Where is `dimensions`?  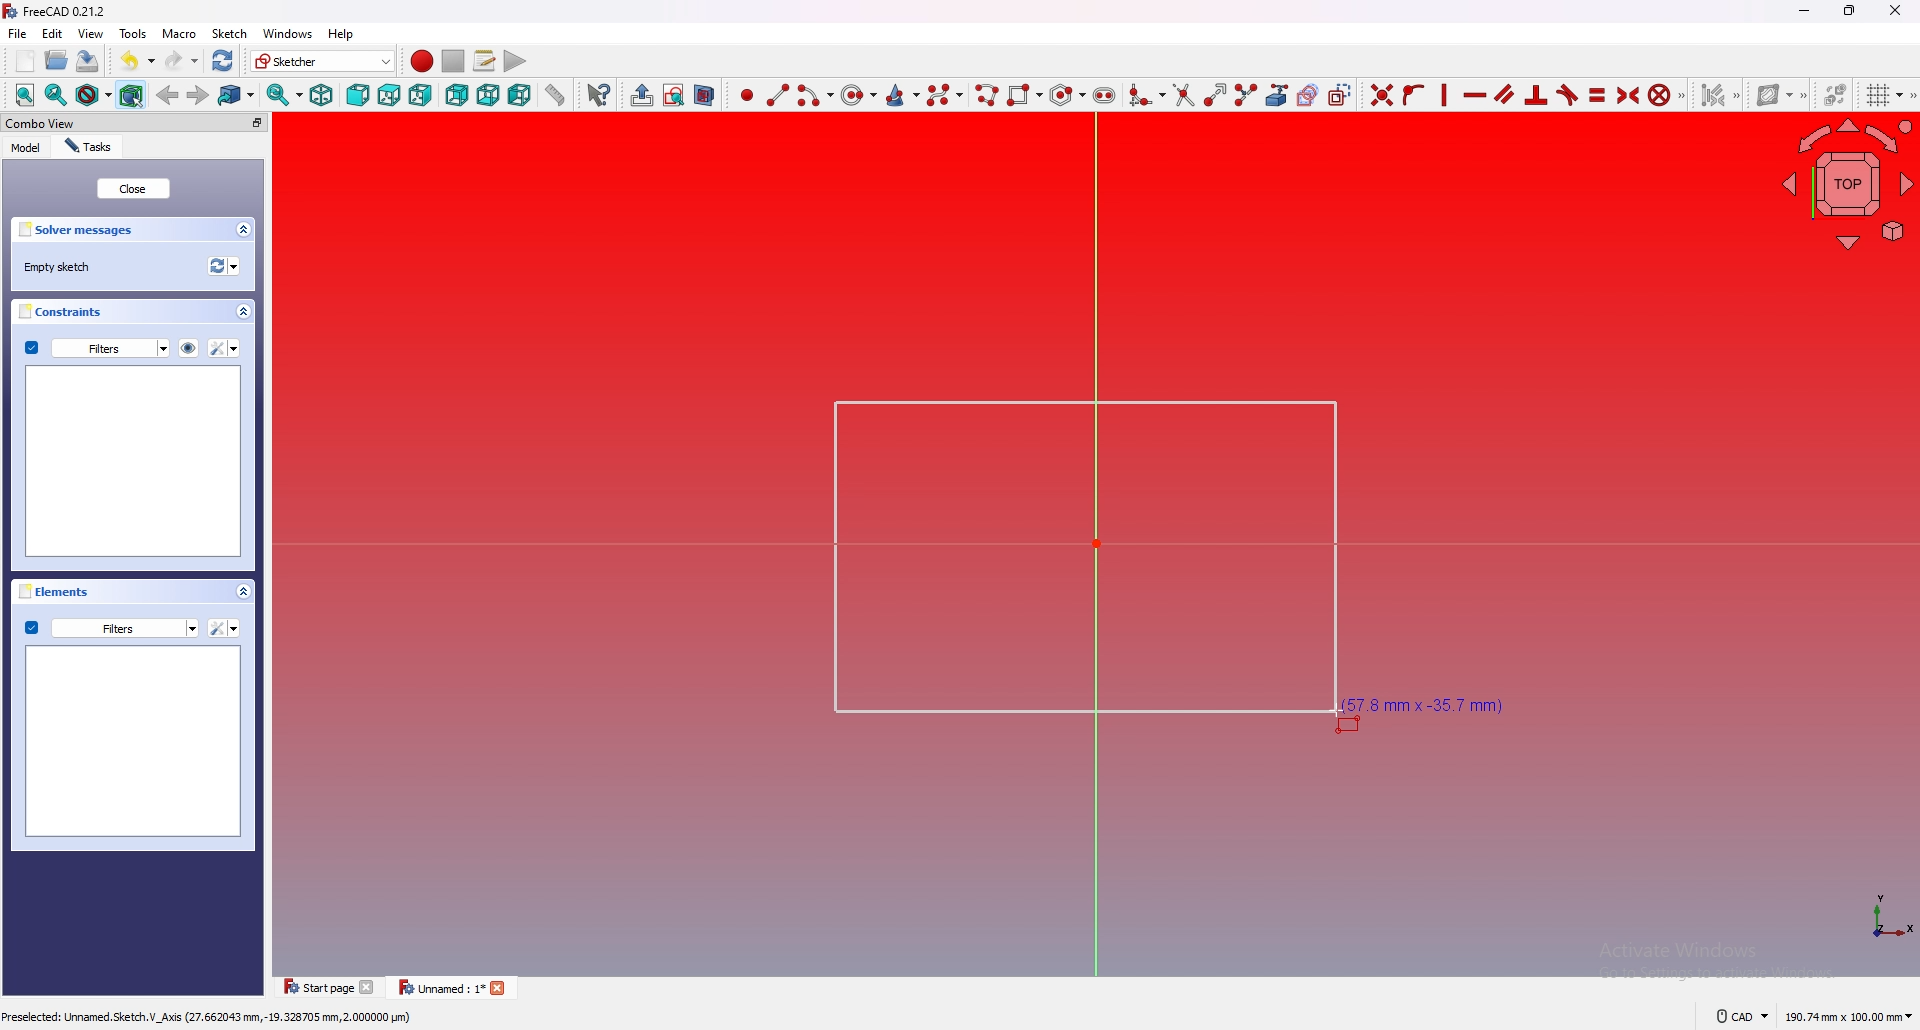 dimensions is located at coordinates (1848, 1017).